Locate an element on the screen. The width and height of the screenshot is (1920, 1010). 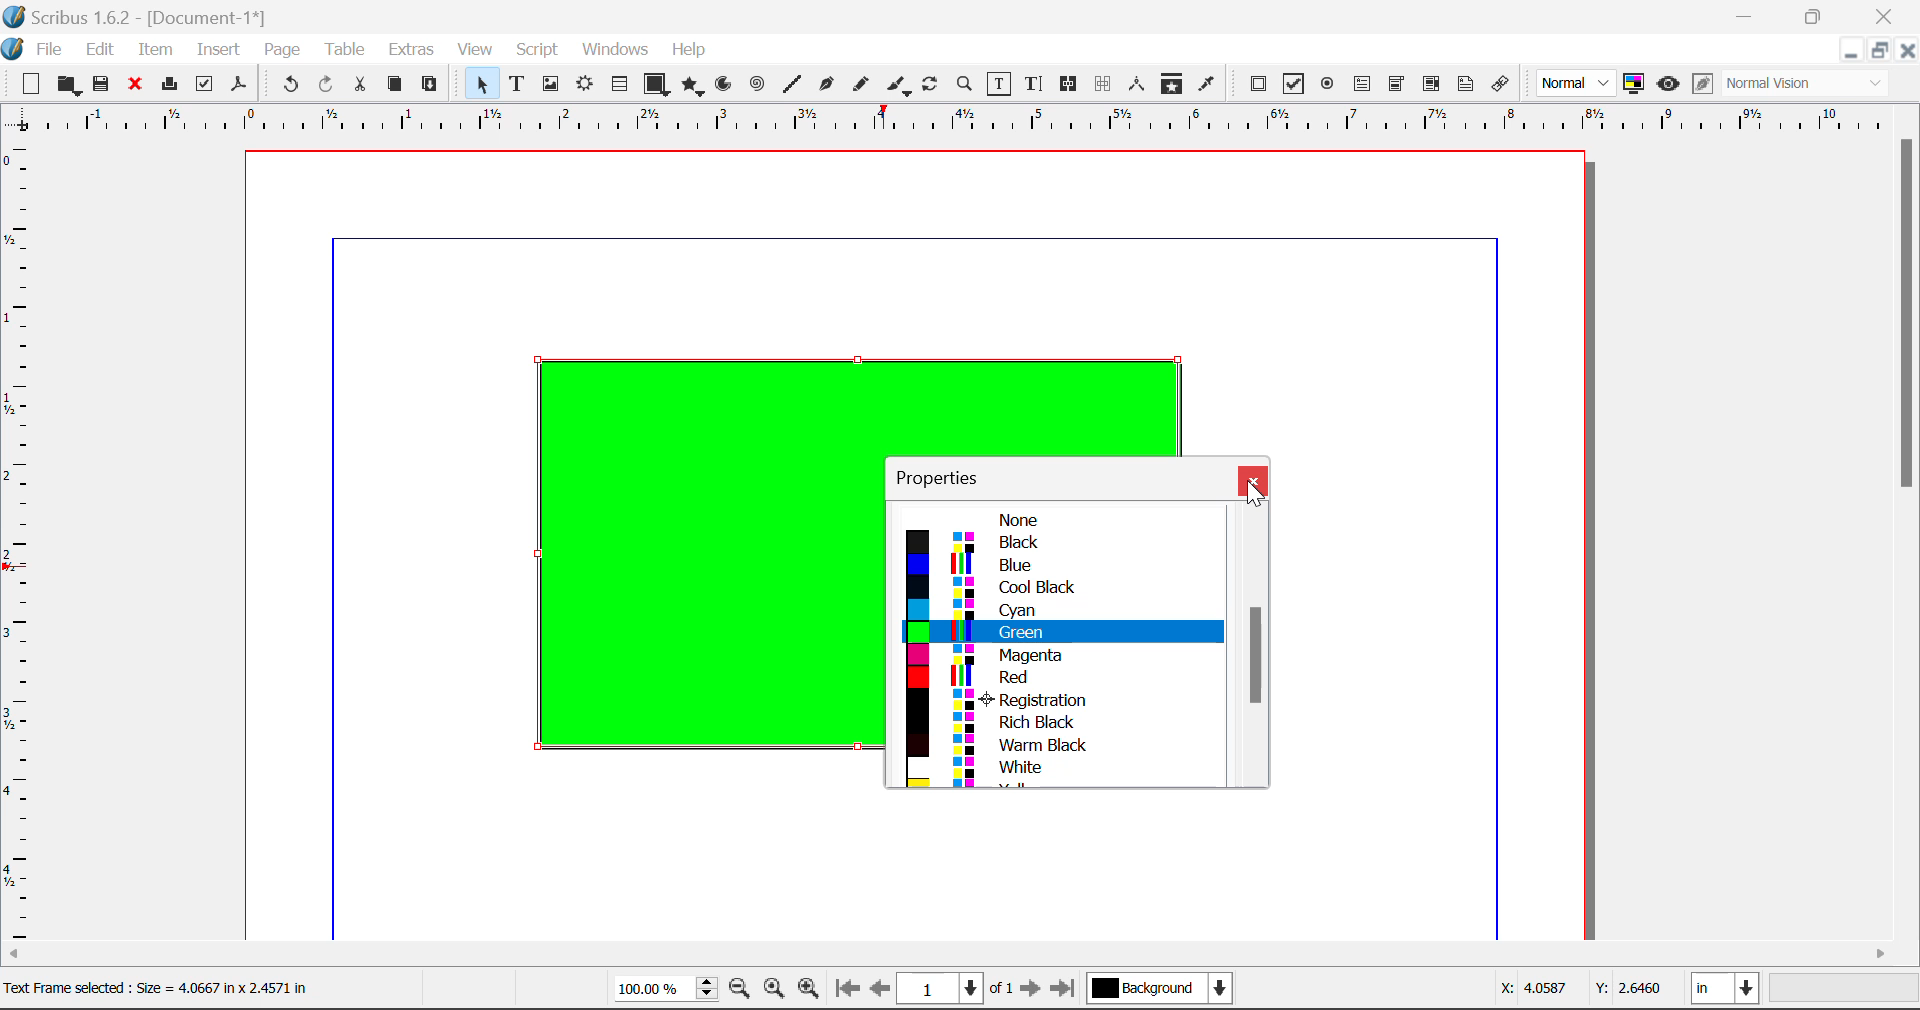
Close is located at coordinates (1908, 50).